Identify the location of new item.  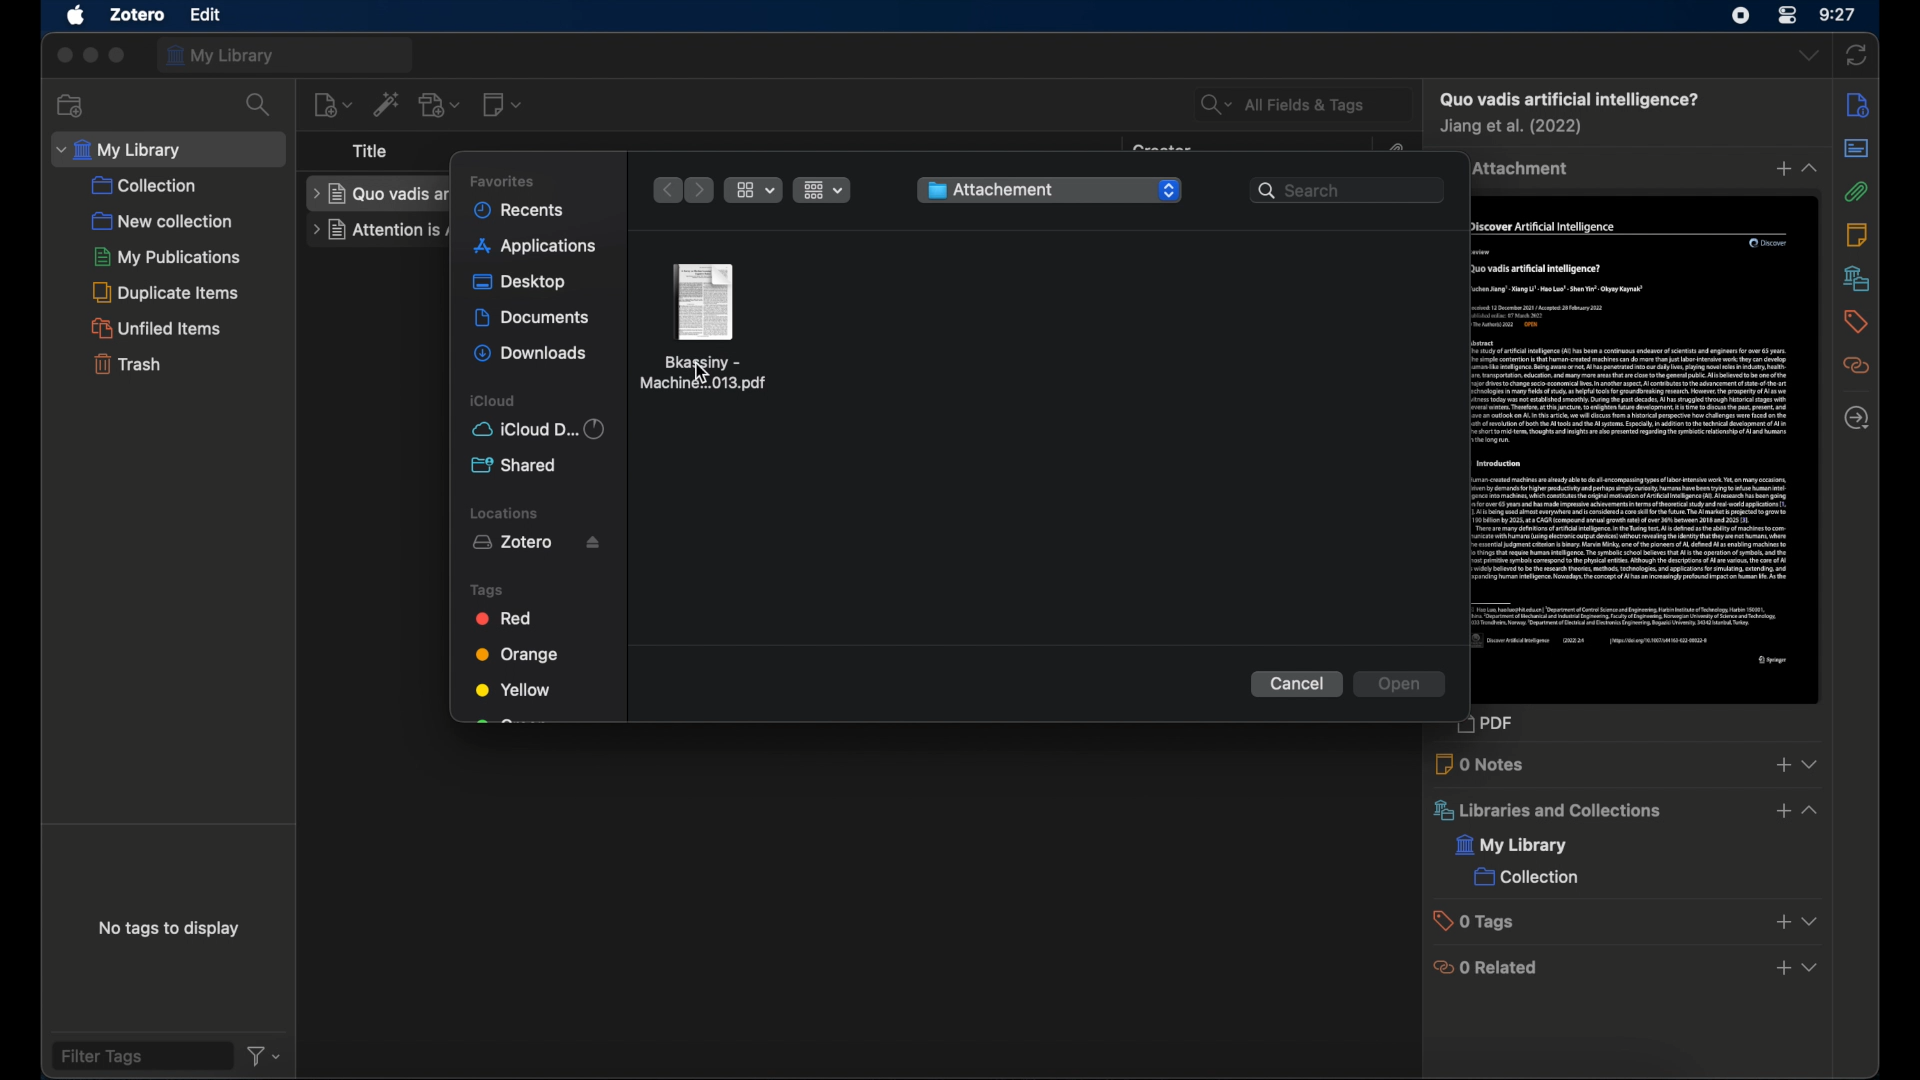
(332, 103).